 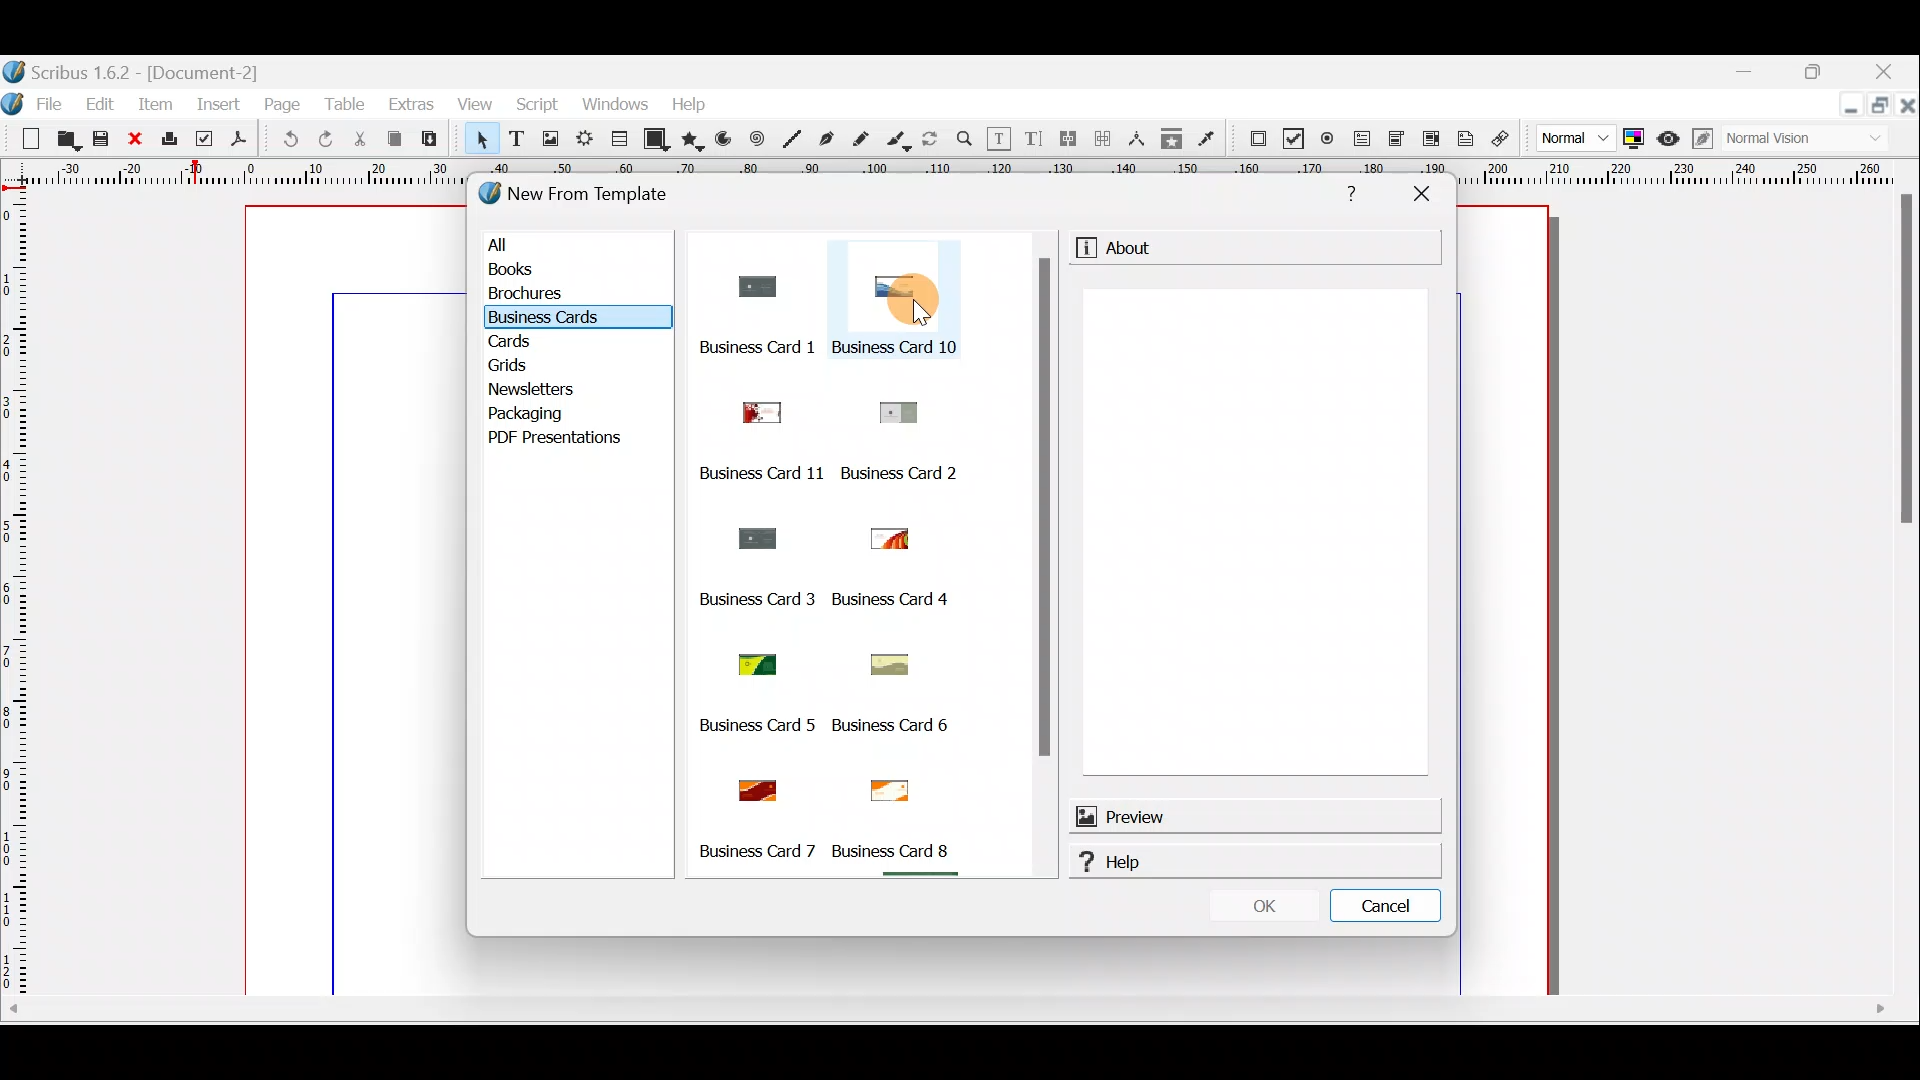 What do you see at coordinates (590, 197) in the screenshot?
I see `New from template` at bounding box center [590, 197].